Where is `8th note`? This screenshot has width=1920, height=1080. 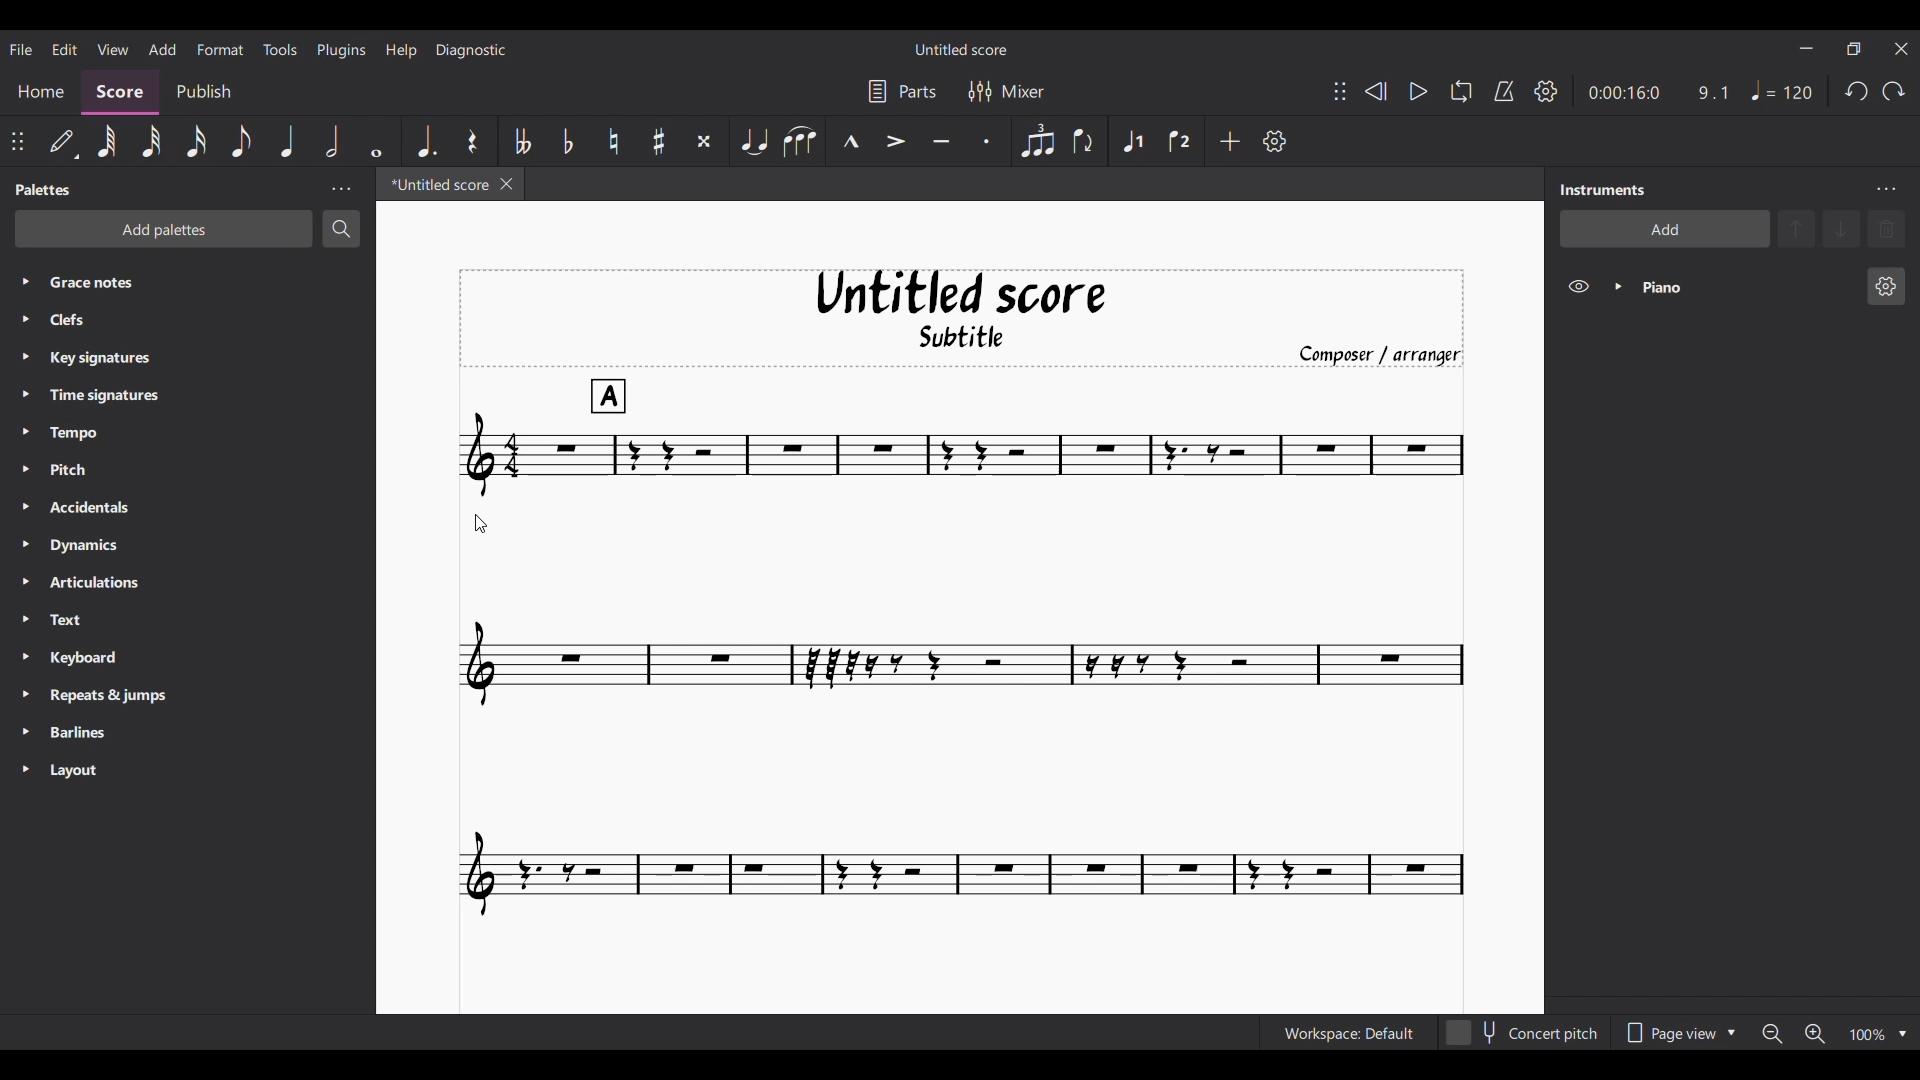 8th note is located at coordinates (242, 141).